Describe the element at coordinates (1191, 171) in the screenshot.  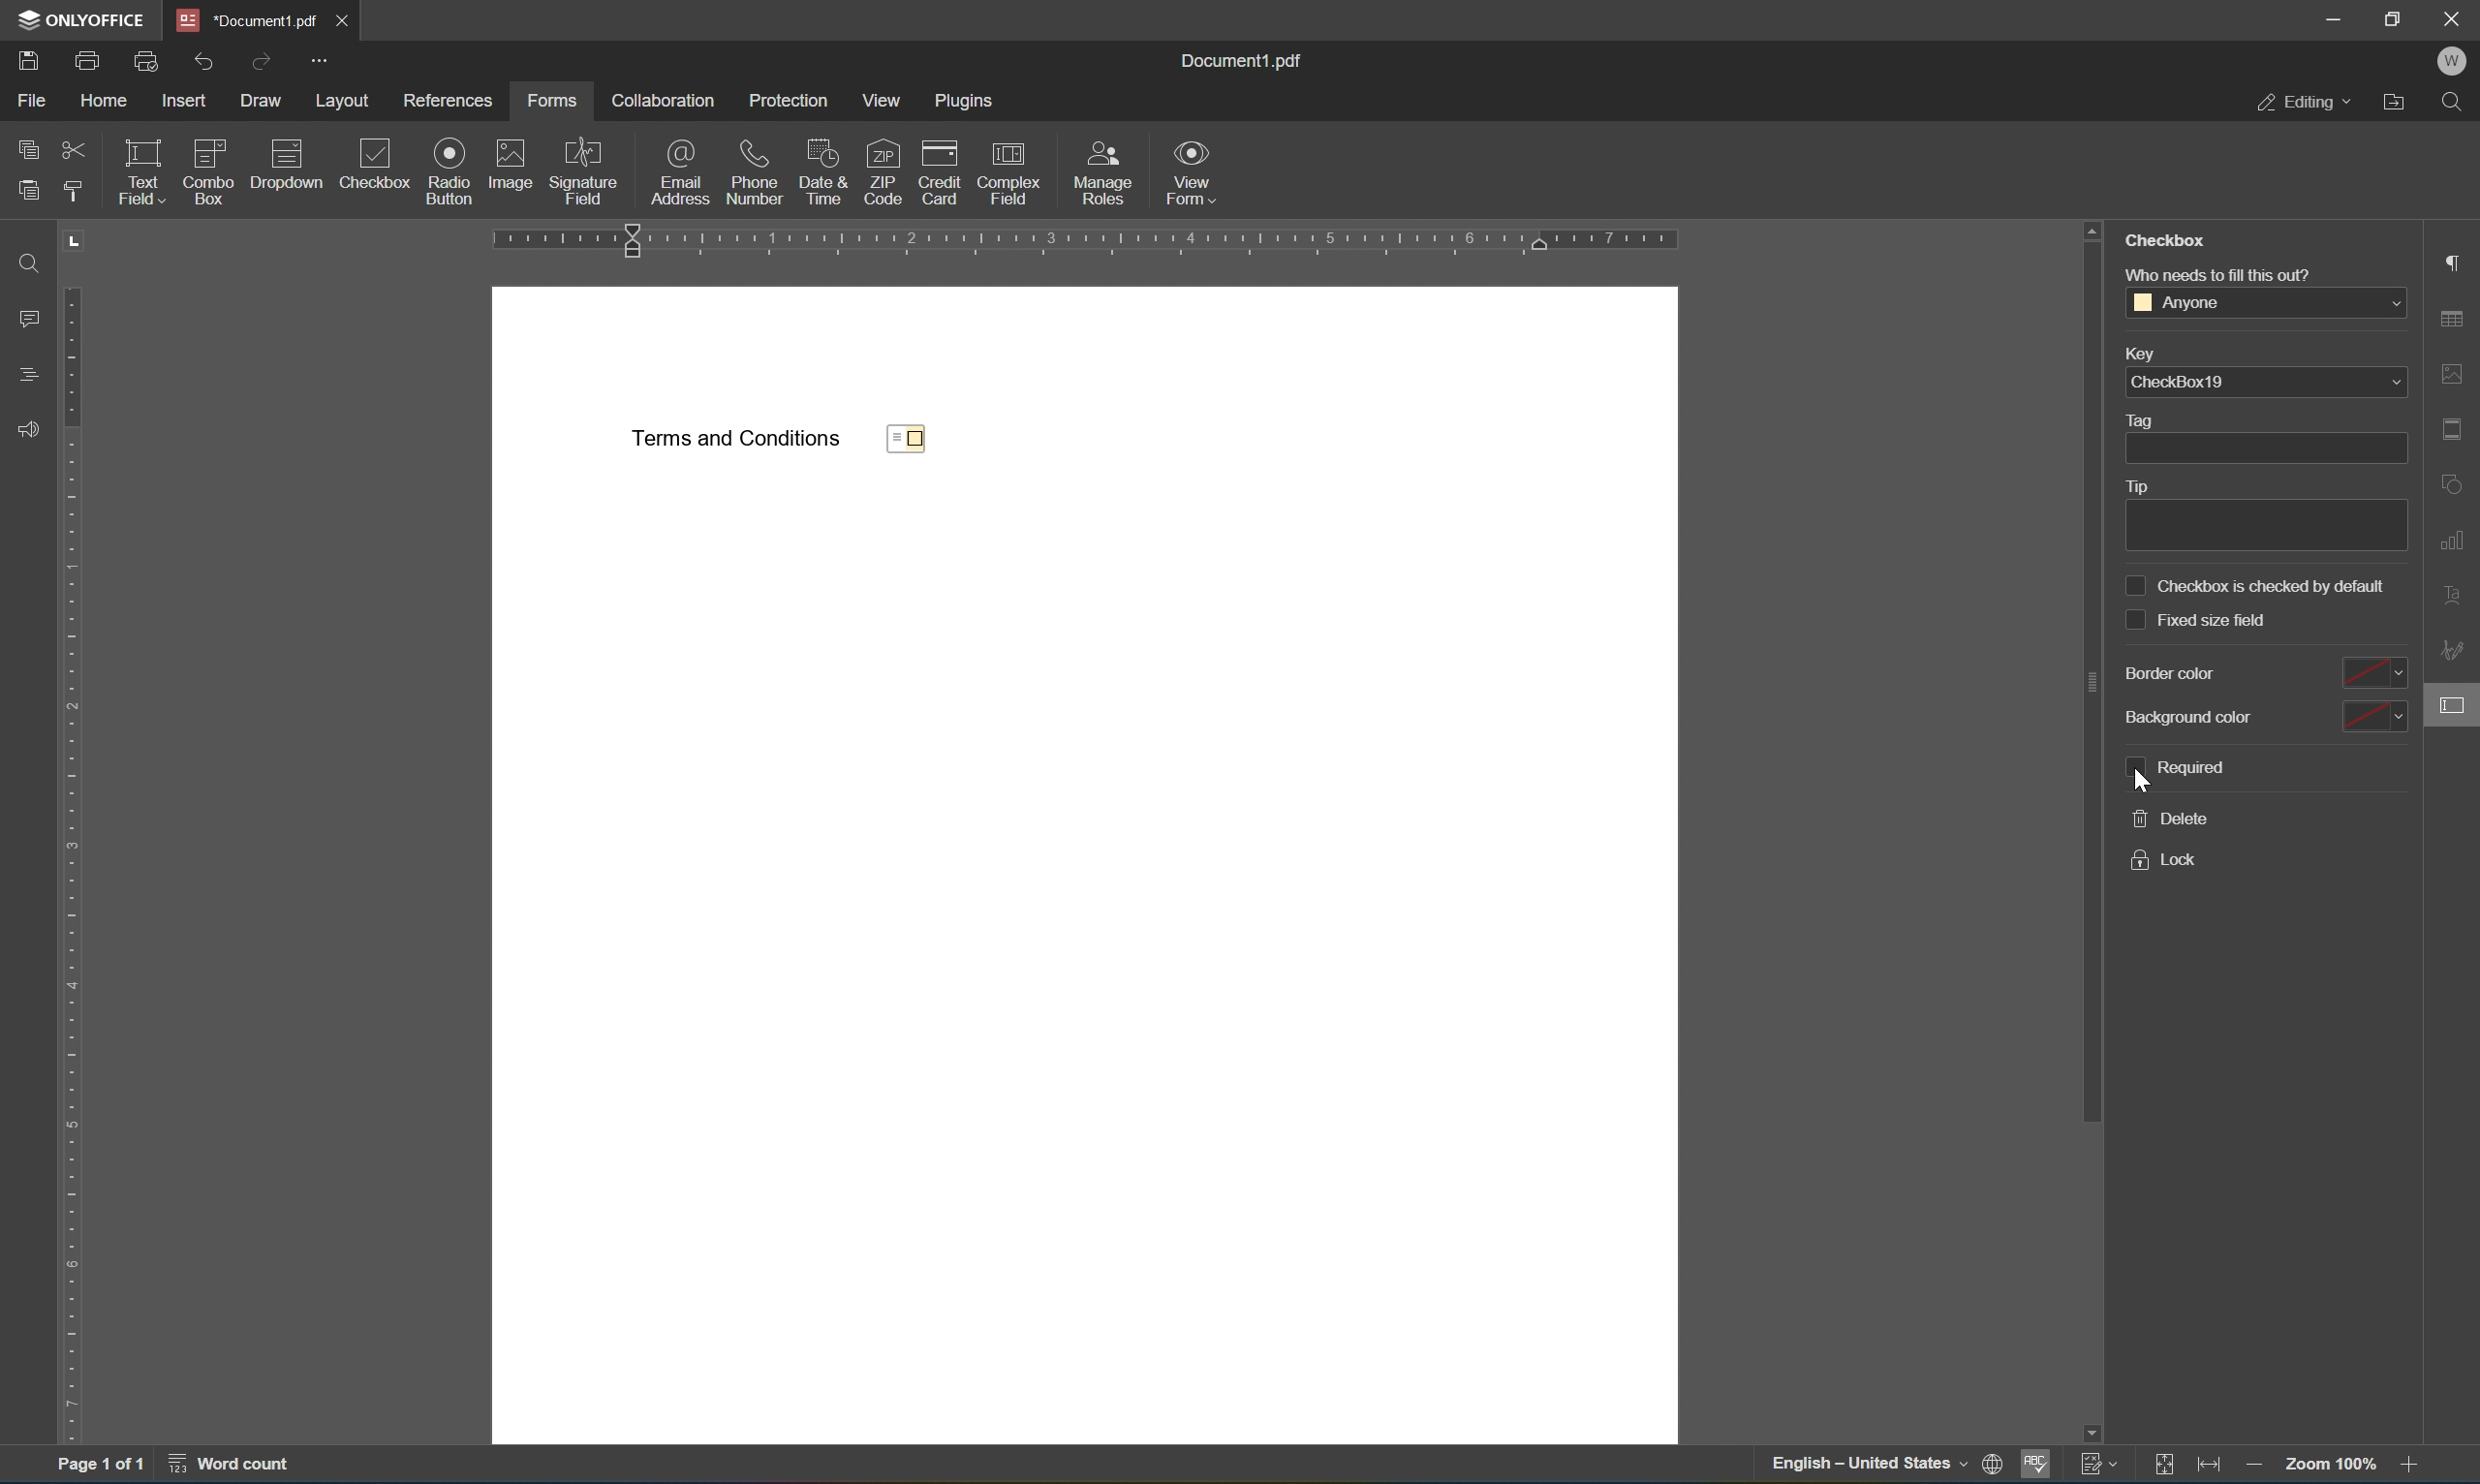
I see `view form` at that location.